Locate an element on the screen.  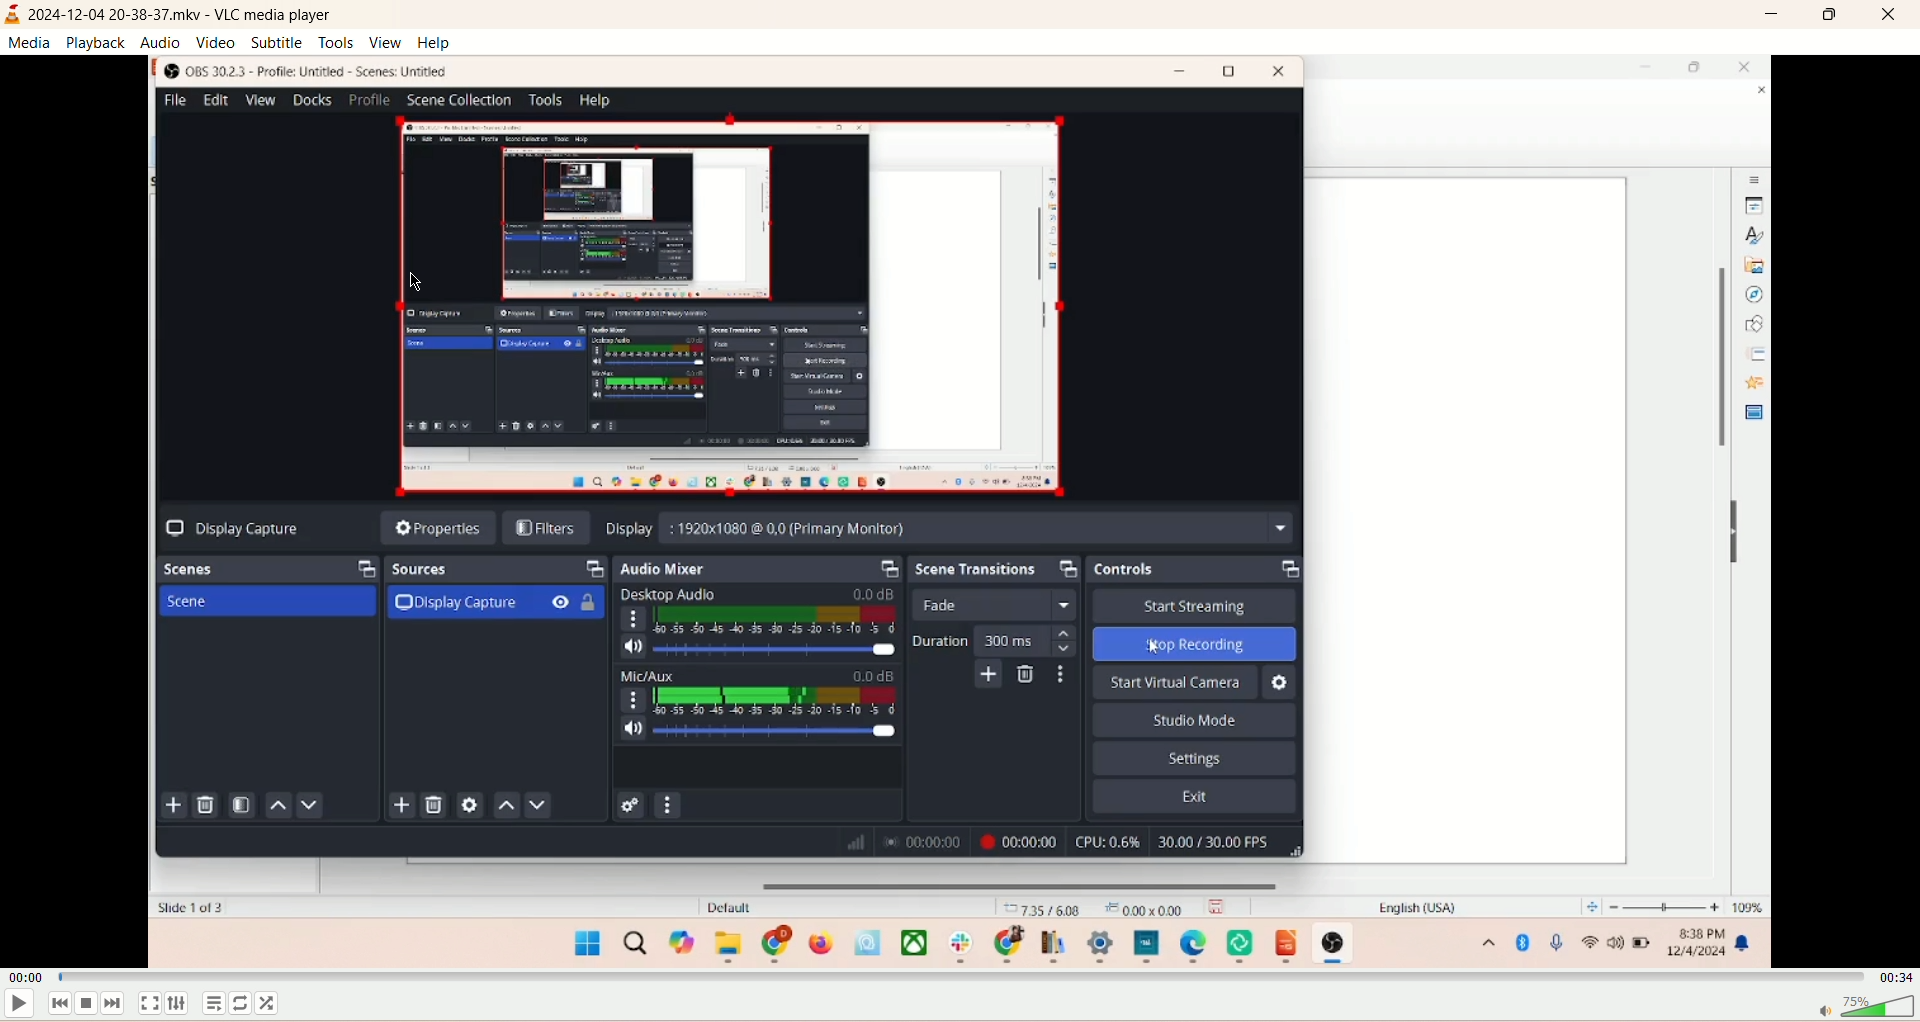
shuffle is located at coordinates (274, 1002).